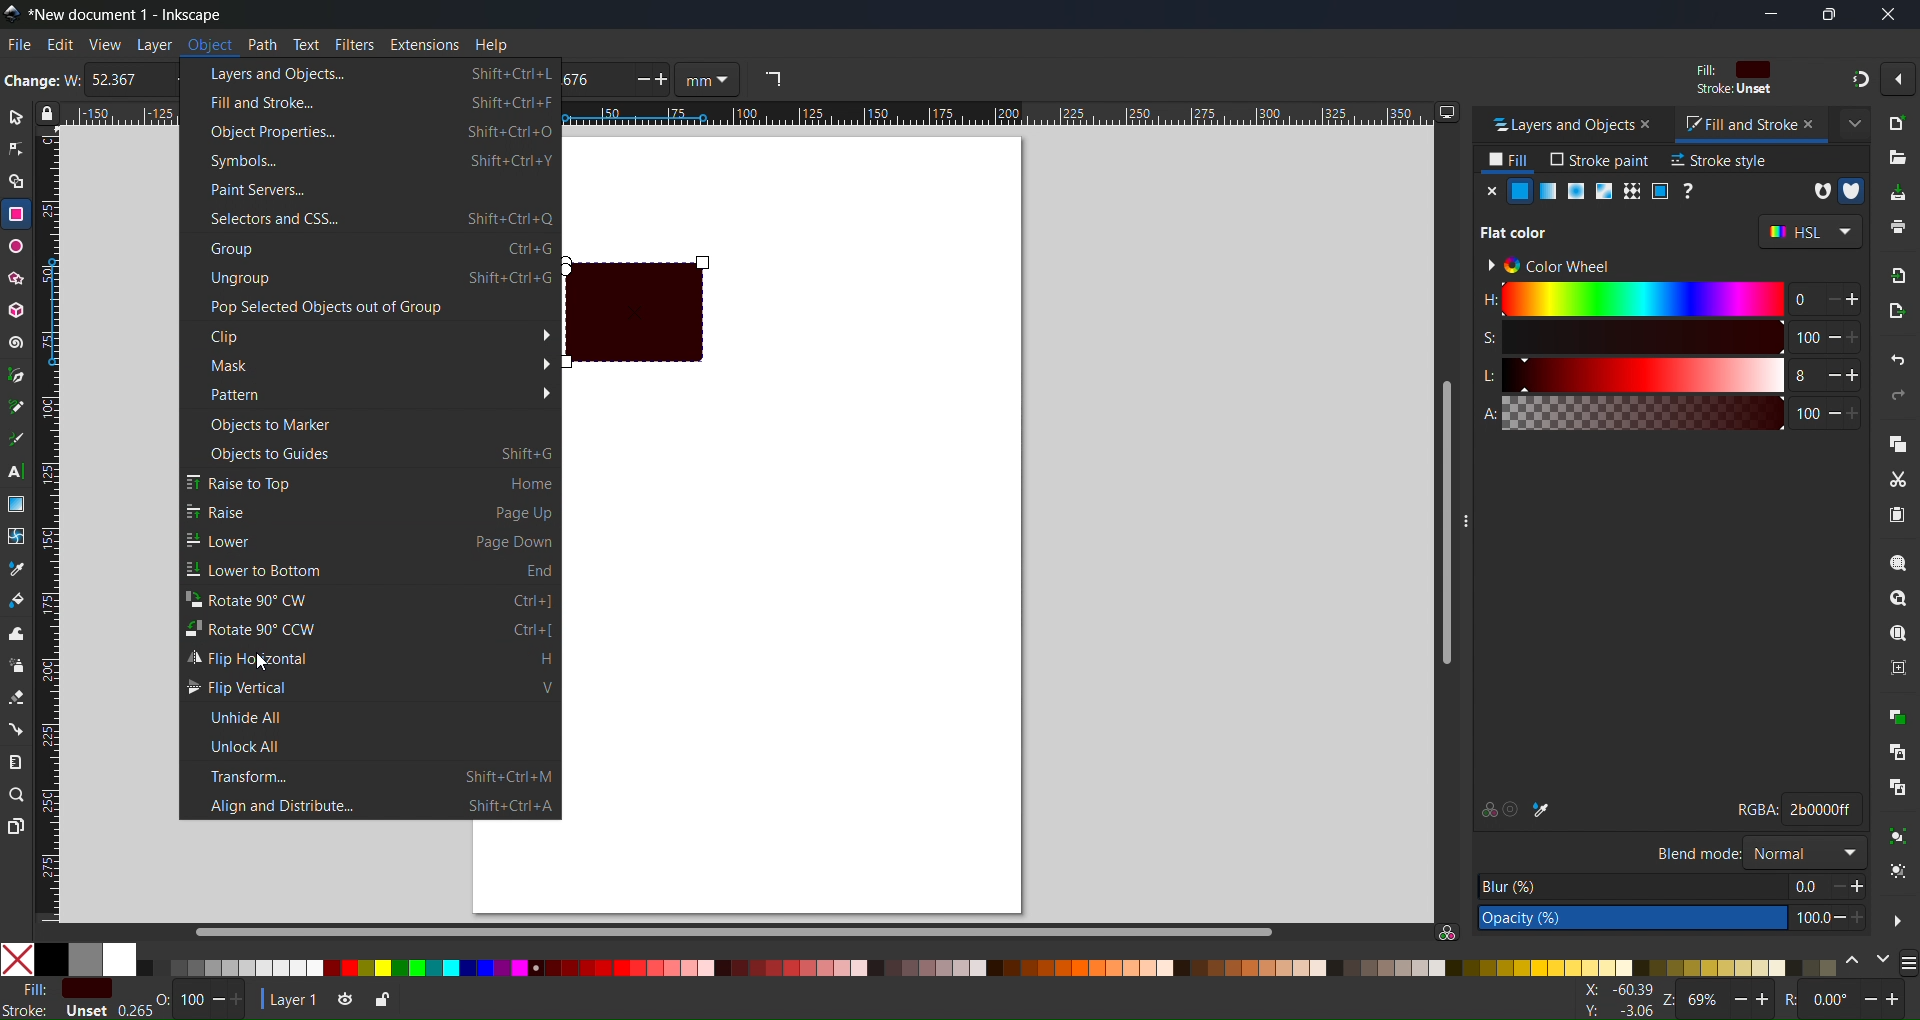 The image size is (1920, 1020). Describe the element at coordinates (1632, 919) in the screenshot. I see `edit Opacity level` at that location.